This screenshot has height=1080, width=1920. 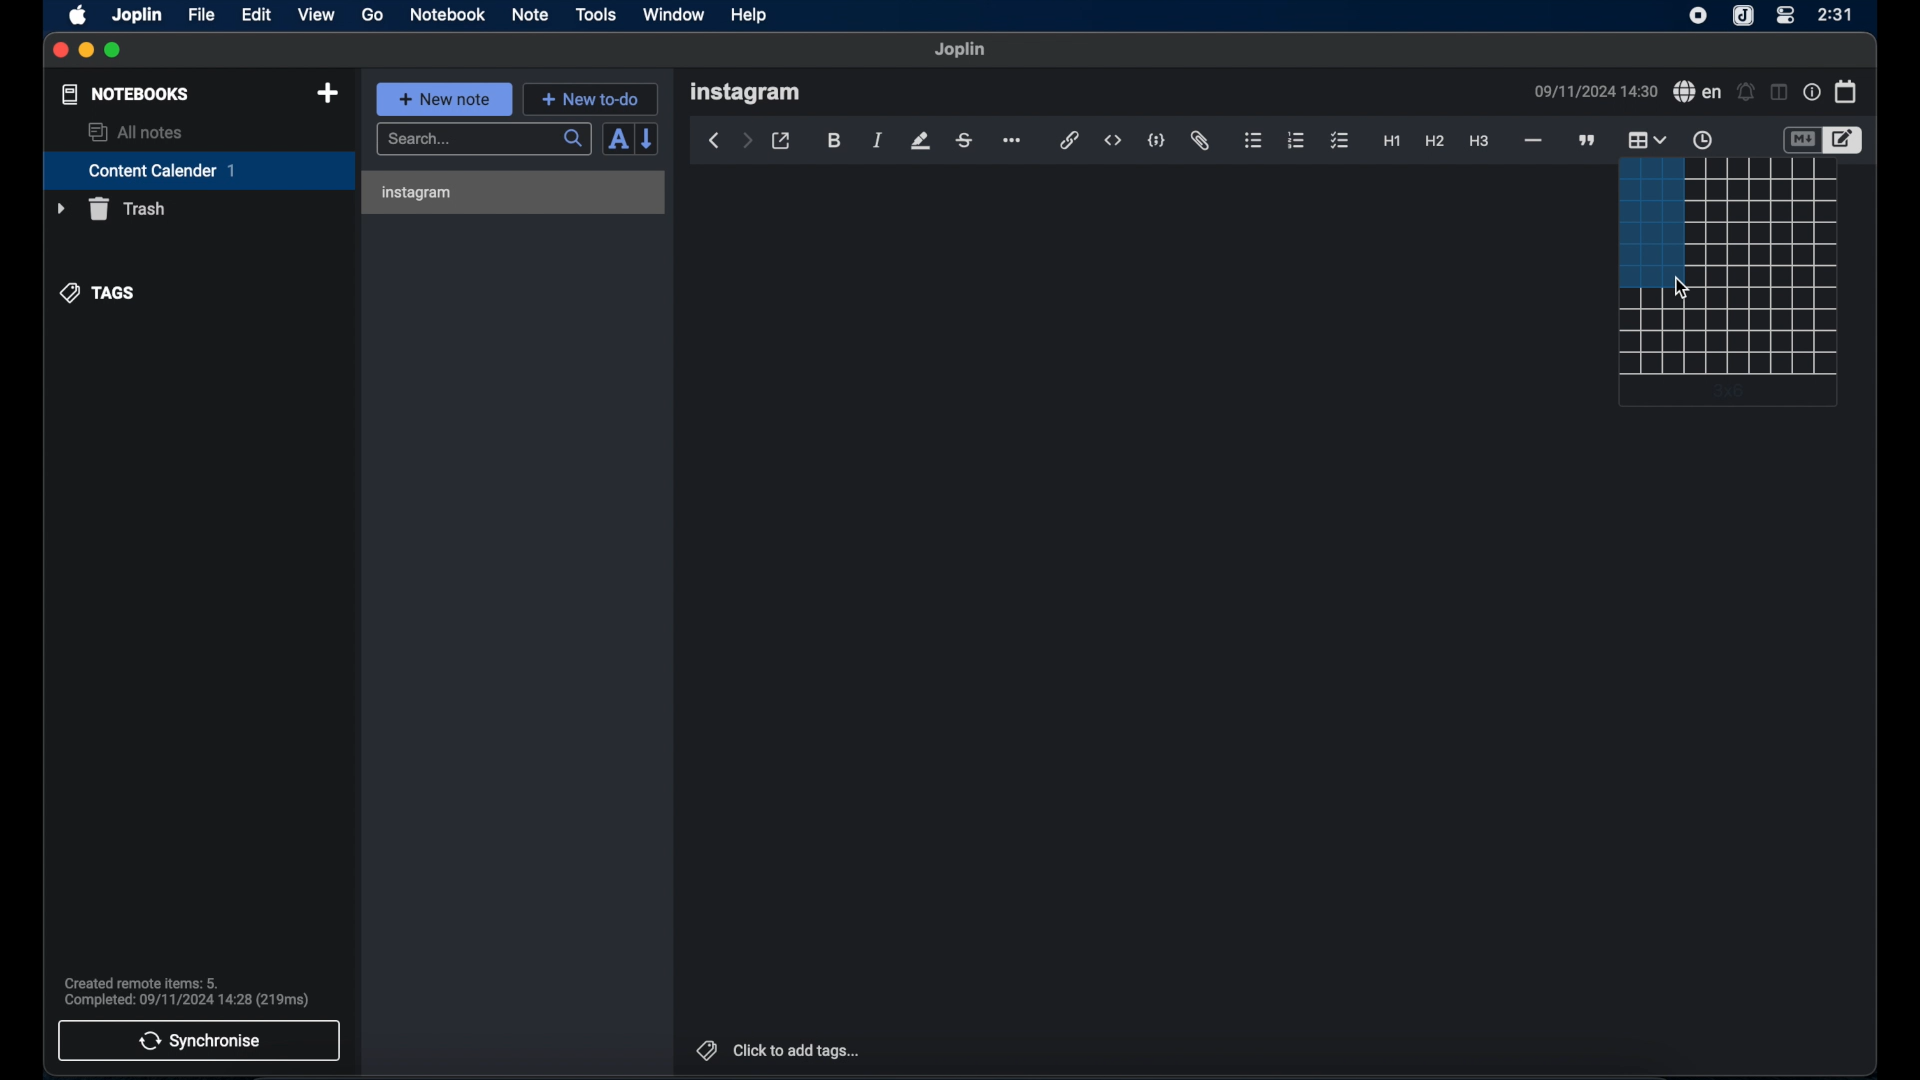 I want to click on numbered list, so click(x=1297, y=141).